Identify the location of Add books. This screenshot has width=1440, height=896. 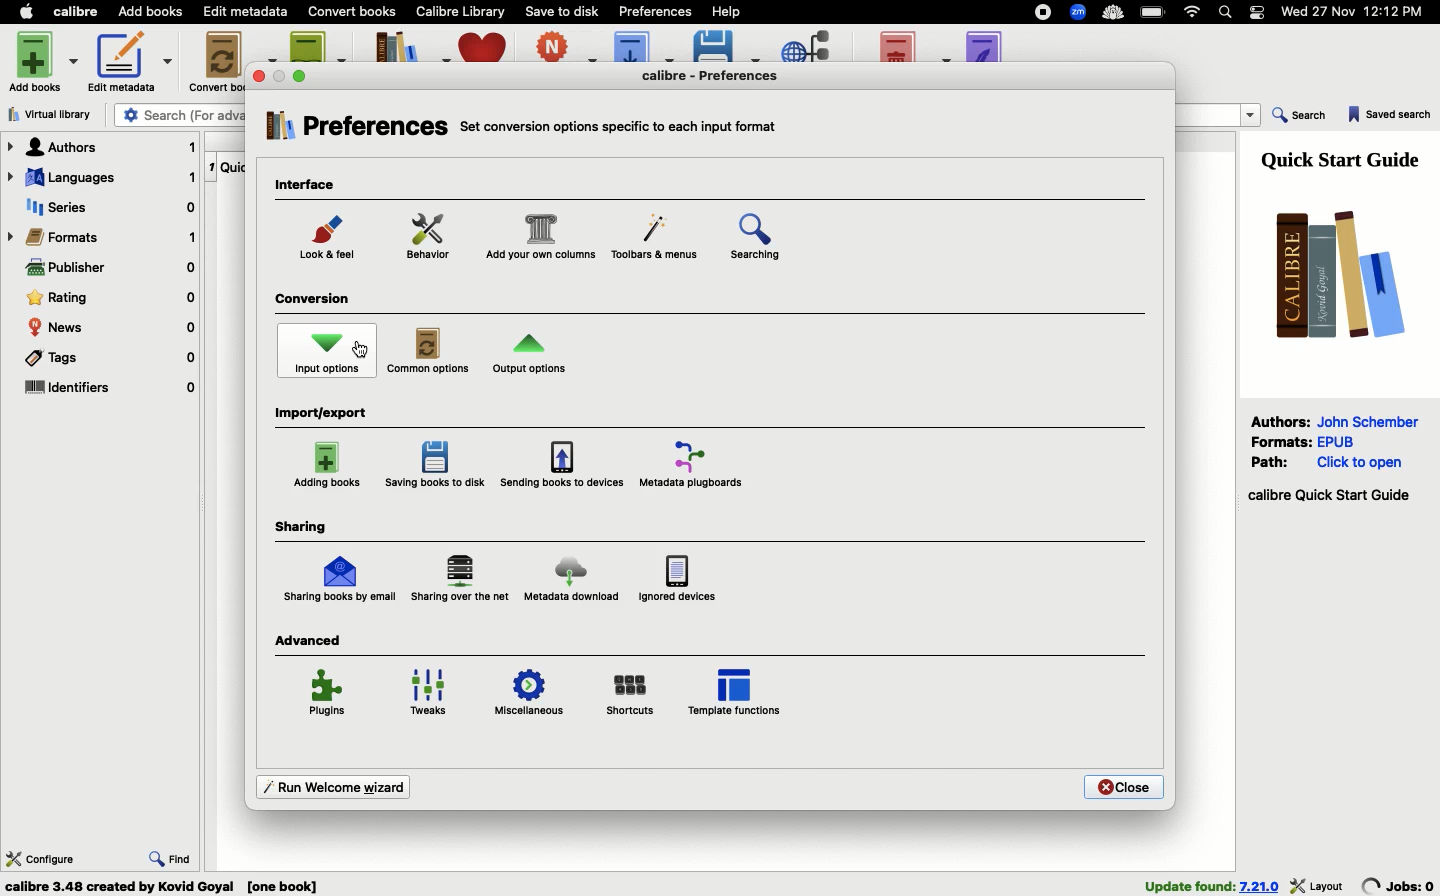
(46, 60).